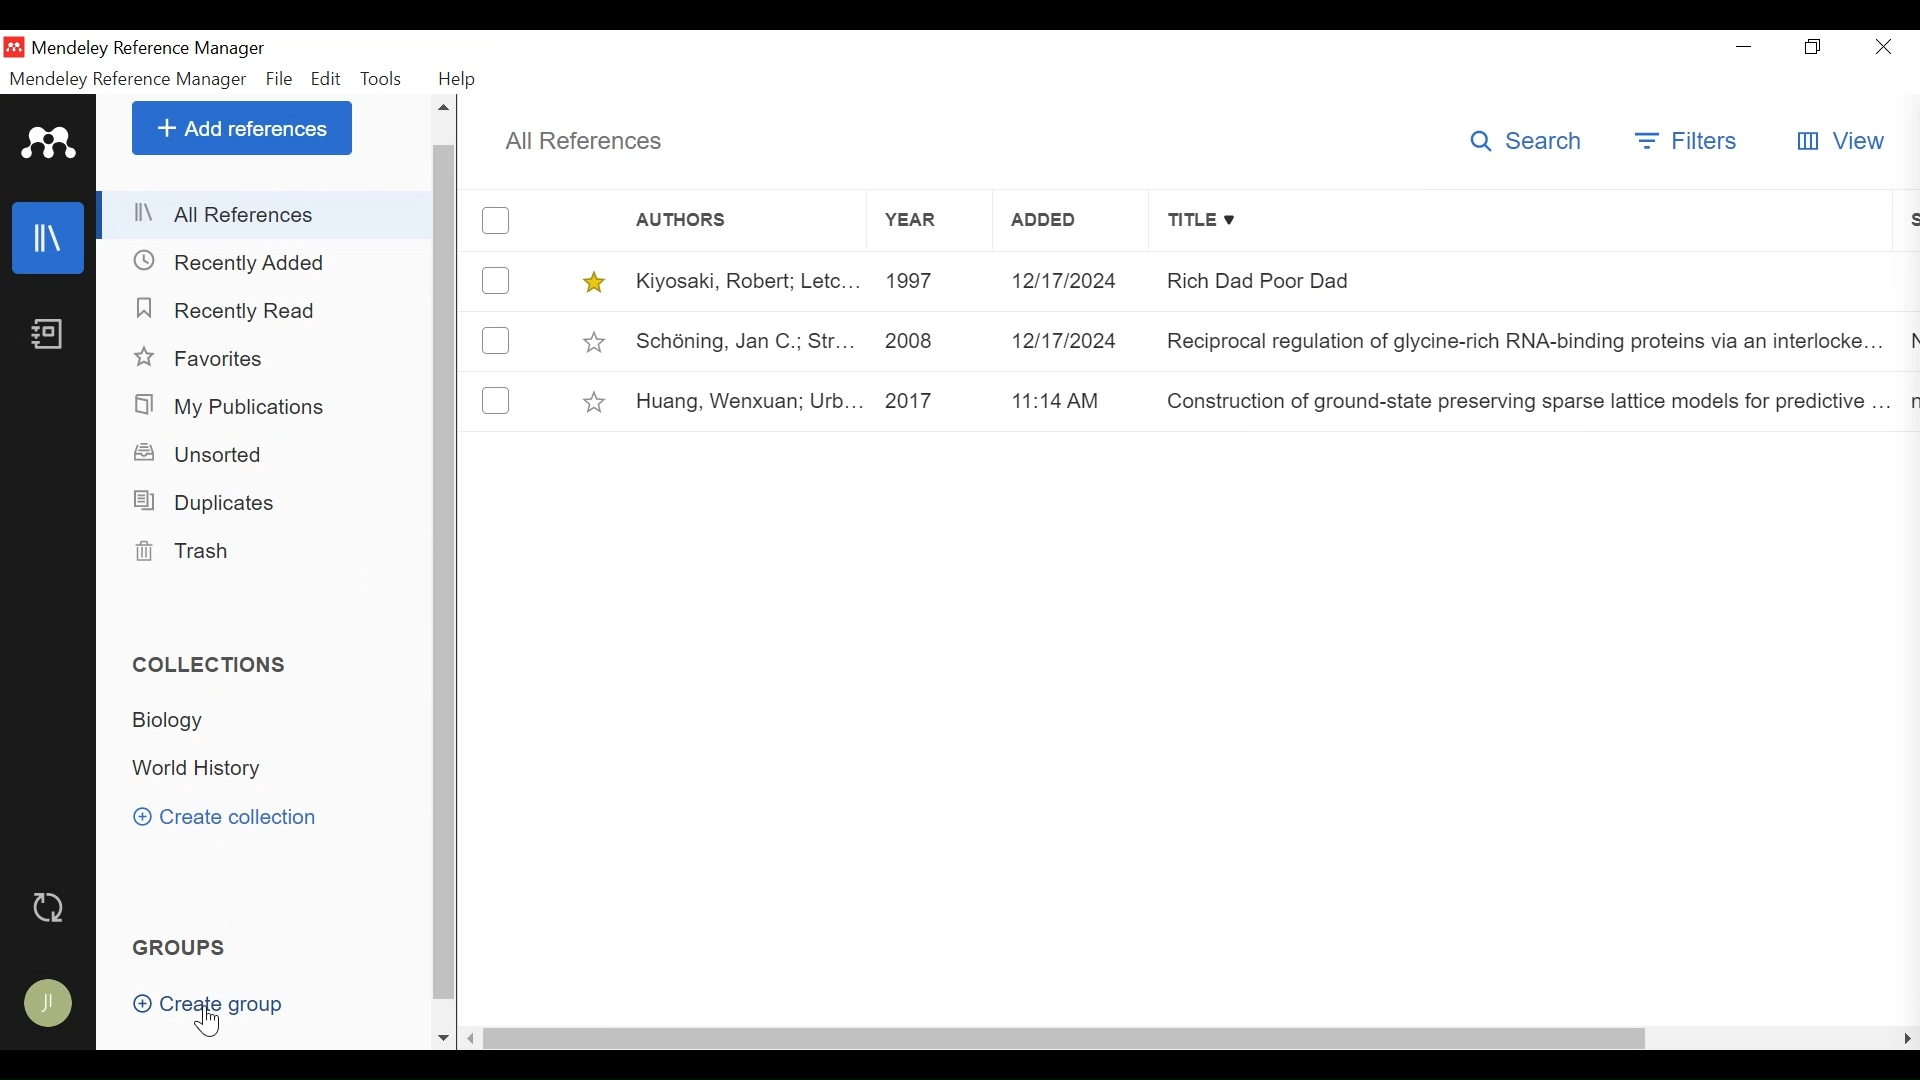 The height and width of the screenshot is (1080, 1920). Describe the element at coordinates (1070, 1039) in the screenshot. I see `Horizontal Scroll bar` at that location.